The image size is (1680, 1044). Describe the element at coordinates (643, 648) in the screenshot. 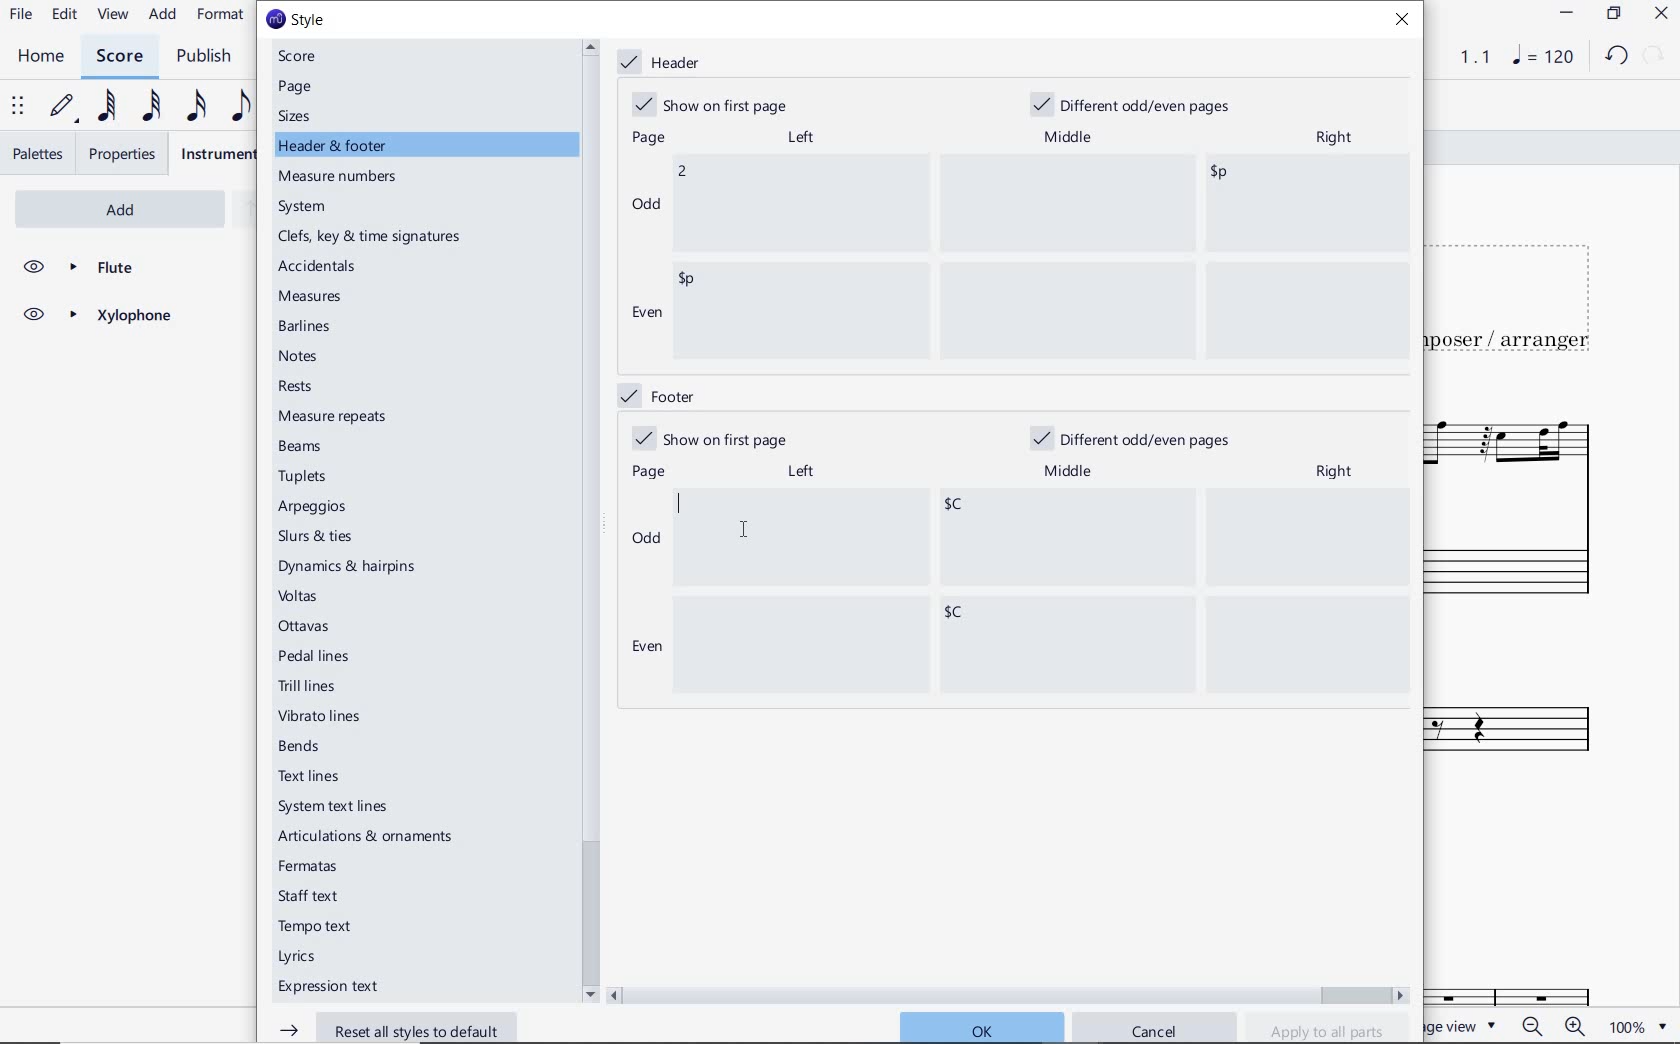

I see `even` at that location.